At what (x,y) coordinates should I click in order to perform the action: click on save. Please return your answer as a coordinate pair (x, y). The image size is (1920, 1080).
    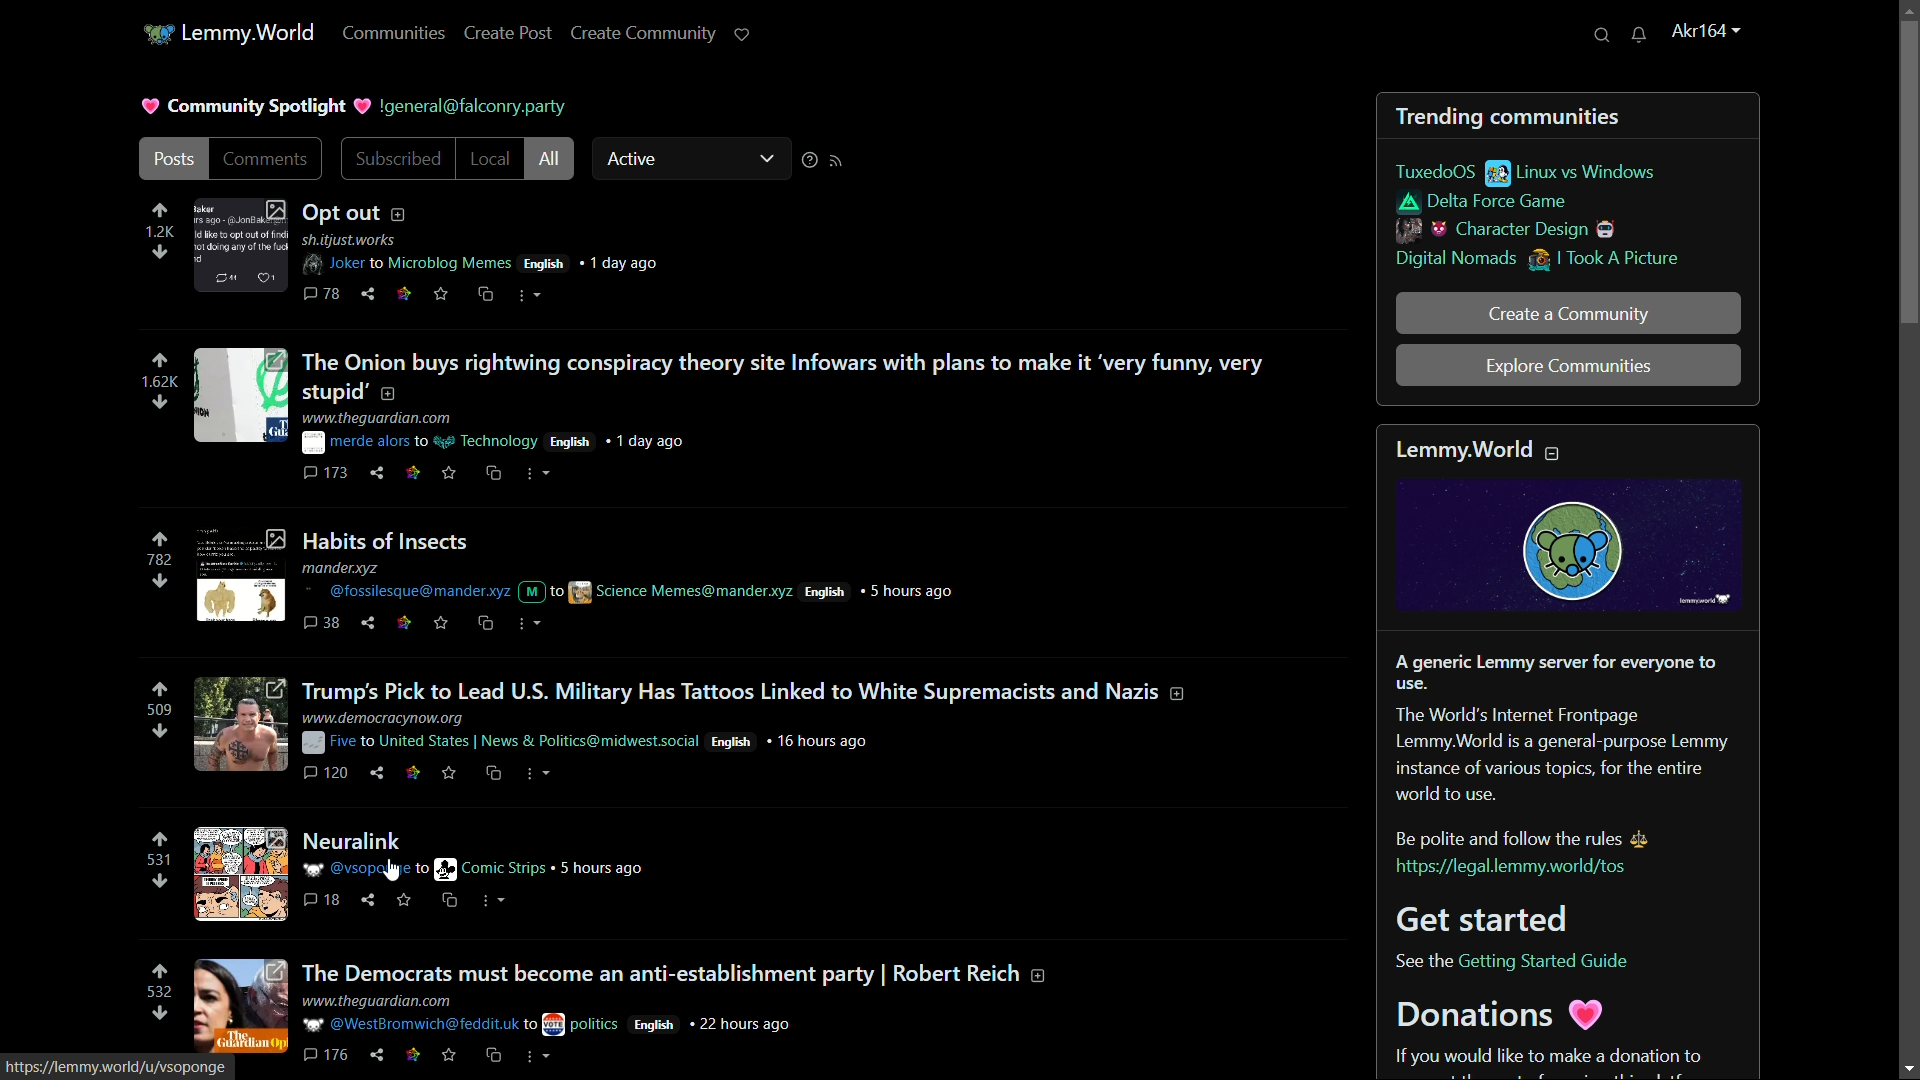
    Looking at the image, I should click on (450, 772).